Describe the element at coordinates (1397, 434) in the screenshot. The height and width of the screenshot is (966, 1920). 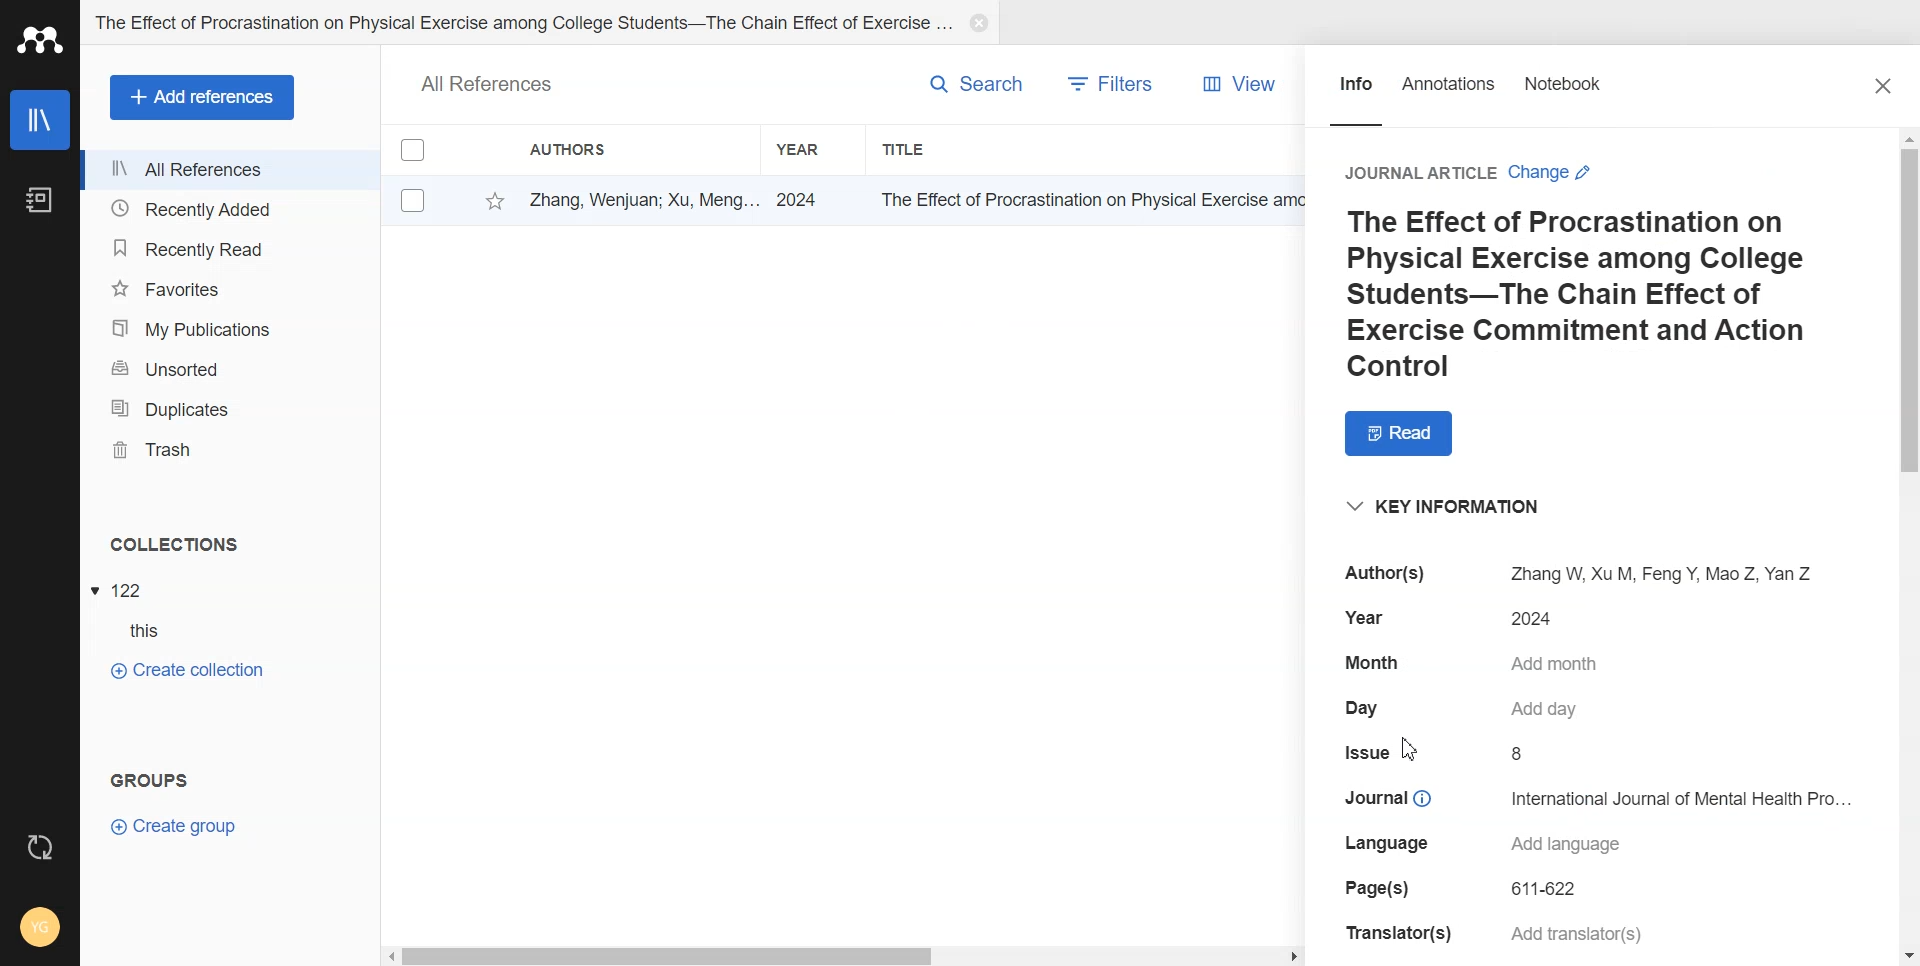
I see `Read` at that location.